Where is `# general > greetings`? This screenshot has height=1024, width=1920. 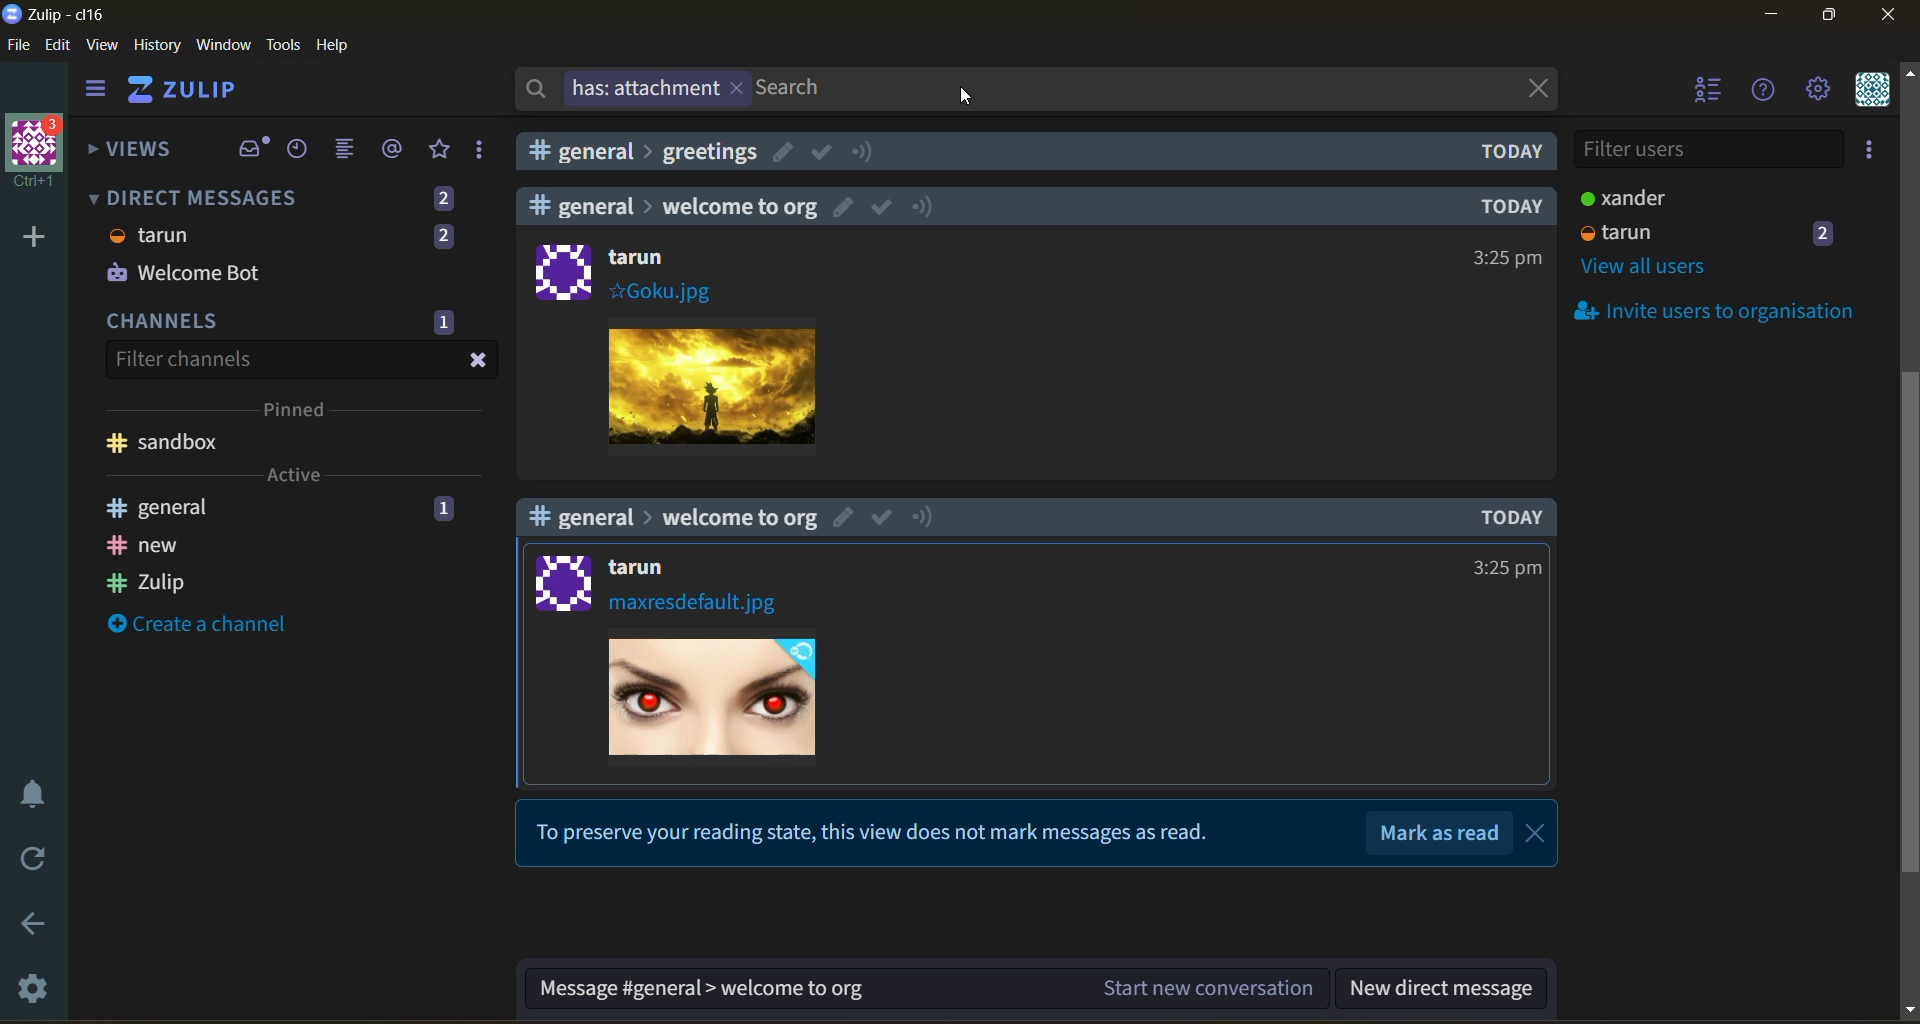 # general > greetings is located at coordinates (646, 152).